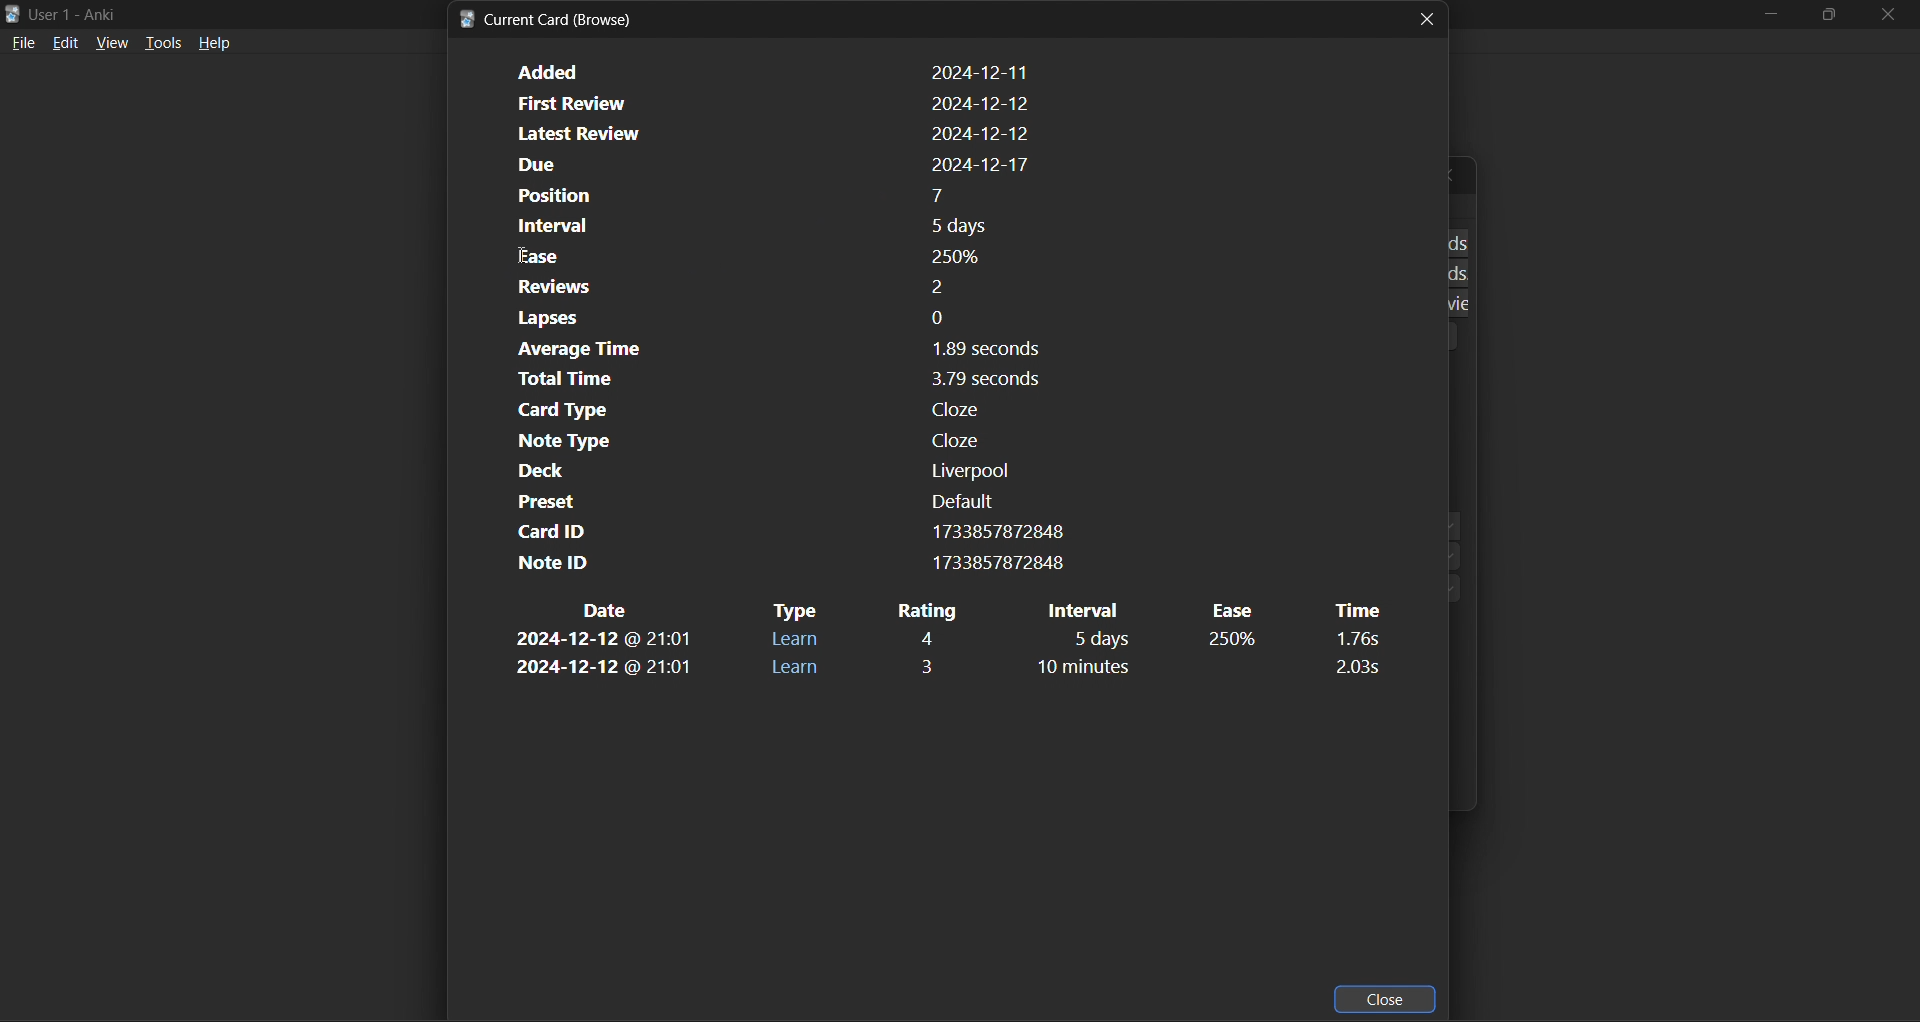 The image size is (1920, 1022). Describe the element at coordinates (768, 101) in the screenshot. I see `card first review dat` at that location.